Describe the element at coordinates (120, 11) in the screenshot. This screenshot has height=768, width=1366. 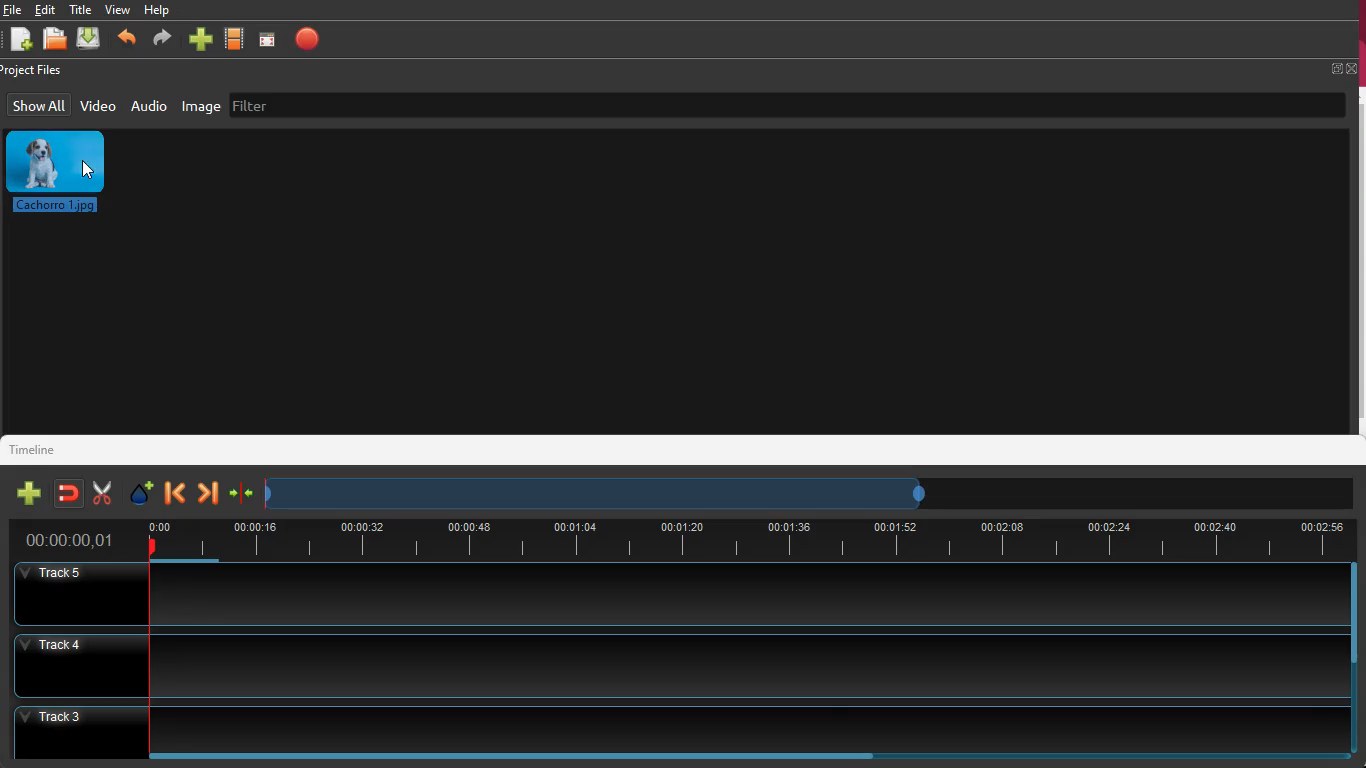
I see `view` at that location.